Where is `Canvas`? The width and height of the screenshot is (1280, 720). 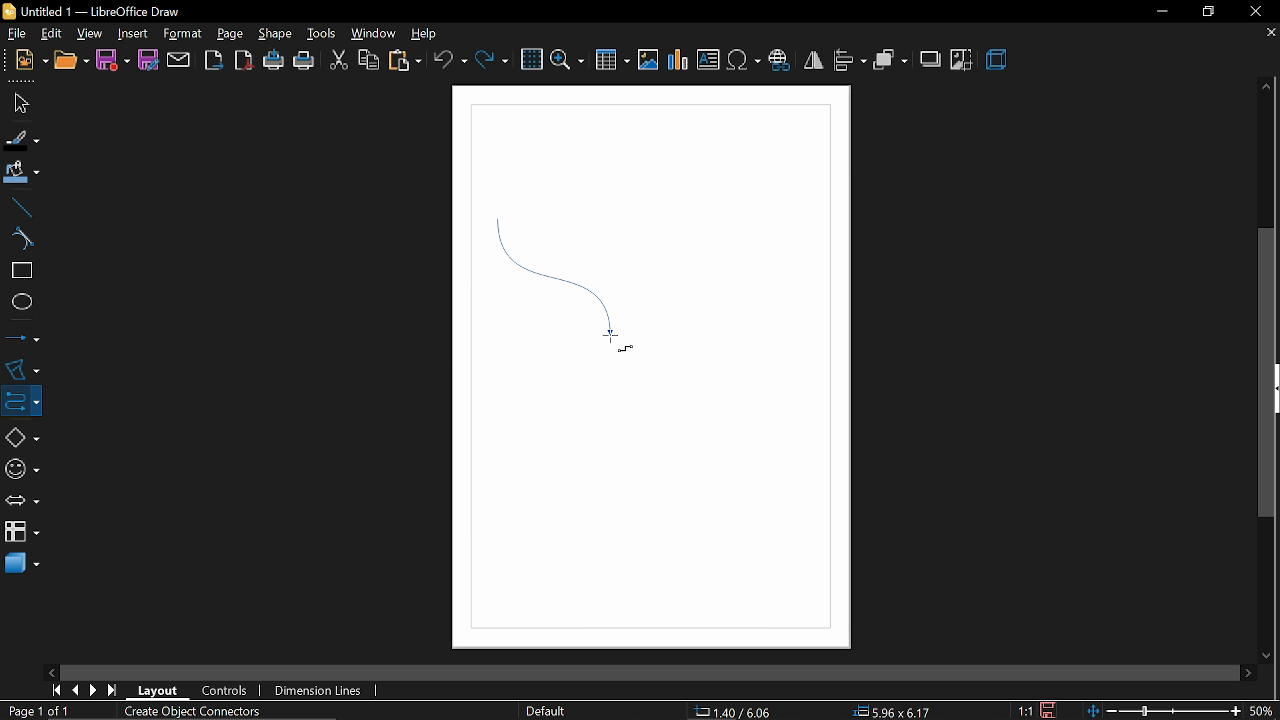
Canvas is located at coordinates (650, 370).